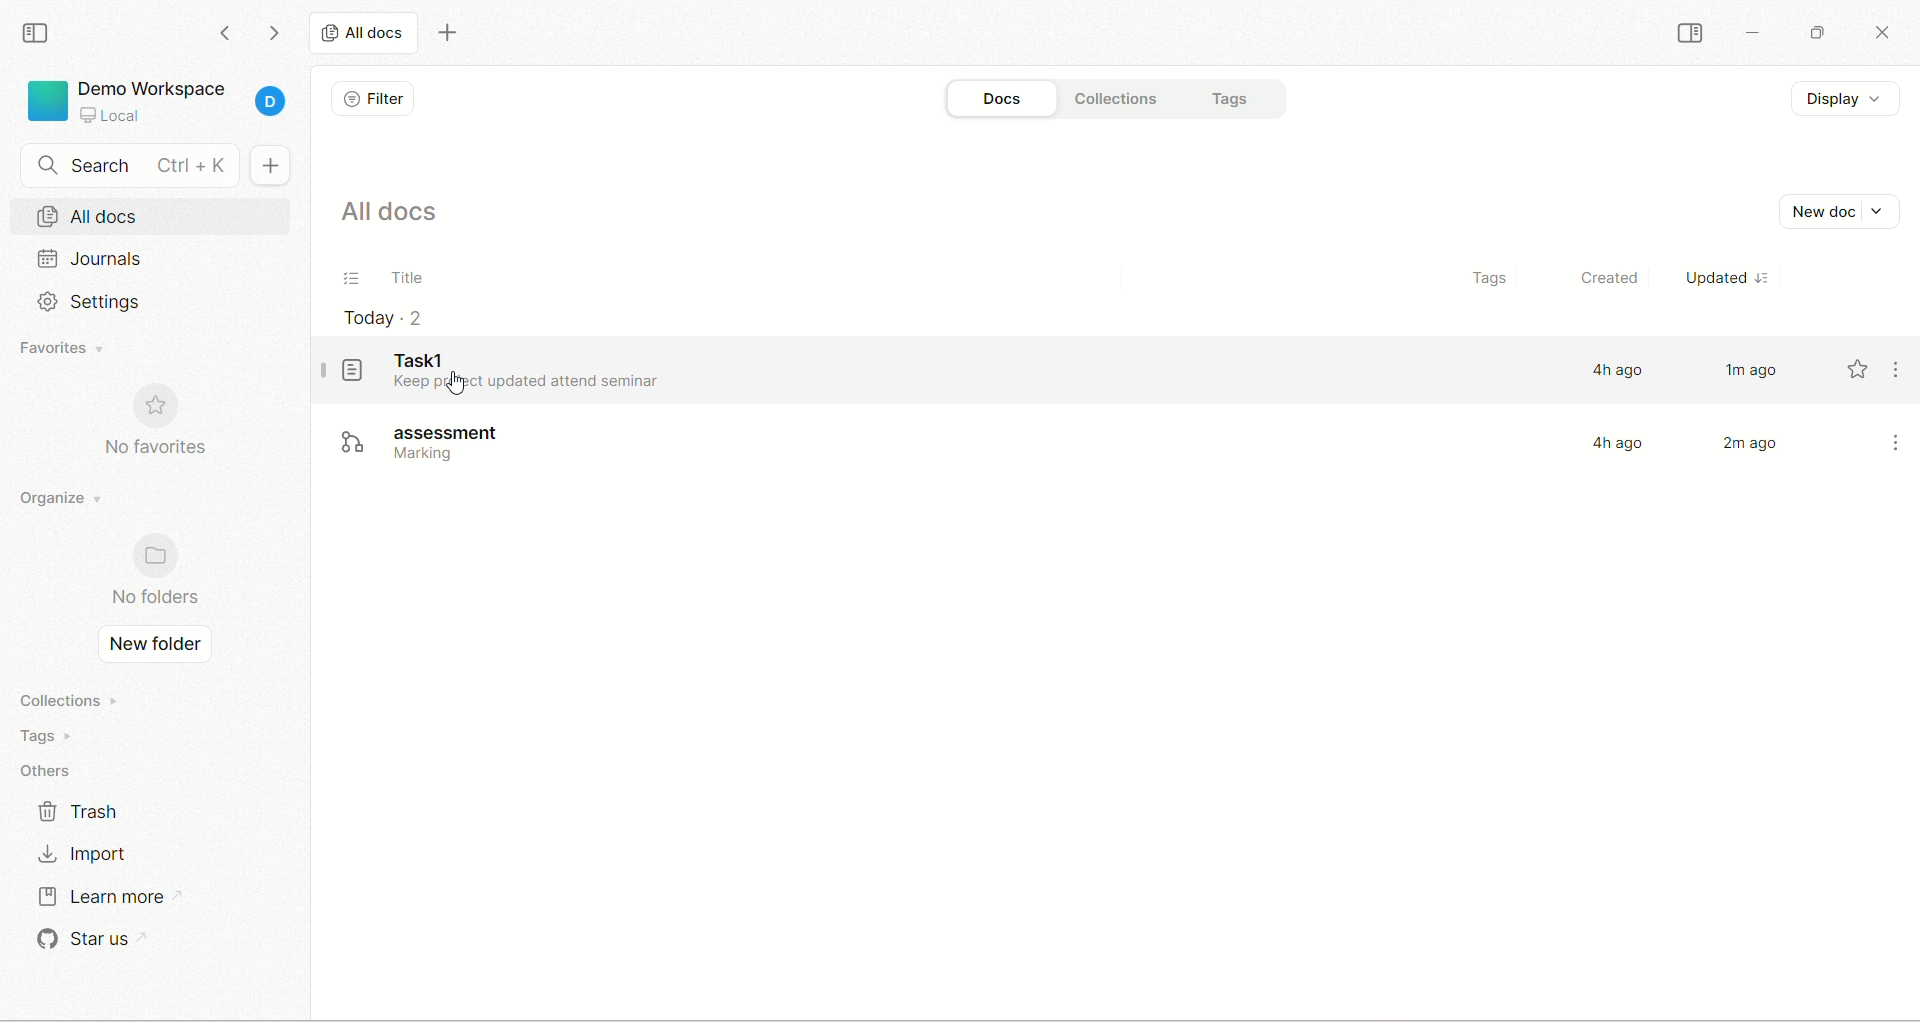 This screenshot has height=1022, width=1920. Describe the element at coordinates (139, 300) in the screenshot. I see `settings` at that location.